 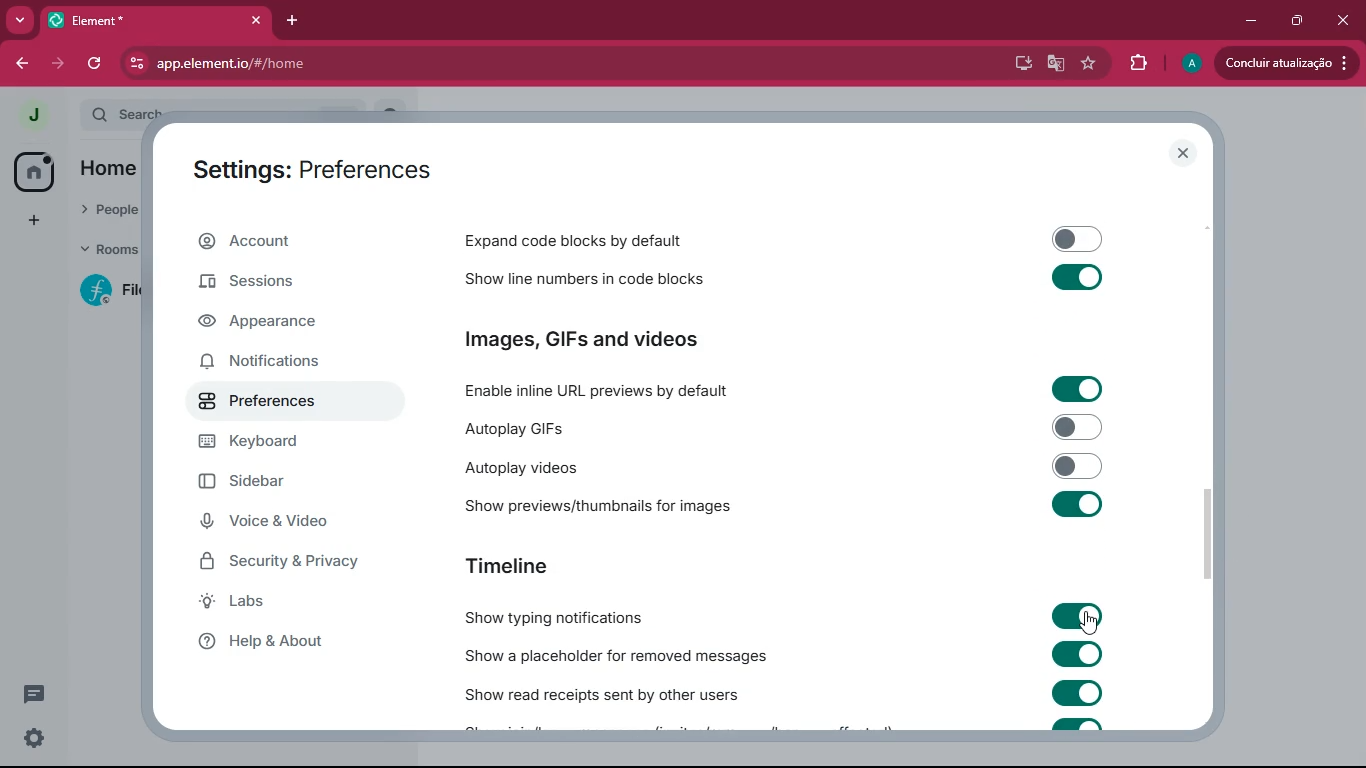 What do you see at coordinates (616, 653) in the screenshot?
I see `show a placeholder for removed messages` at bounding box center [616, 653].